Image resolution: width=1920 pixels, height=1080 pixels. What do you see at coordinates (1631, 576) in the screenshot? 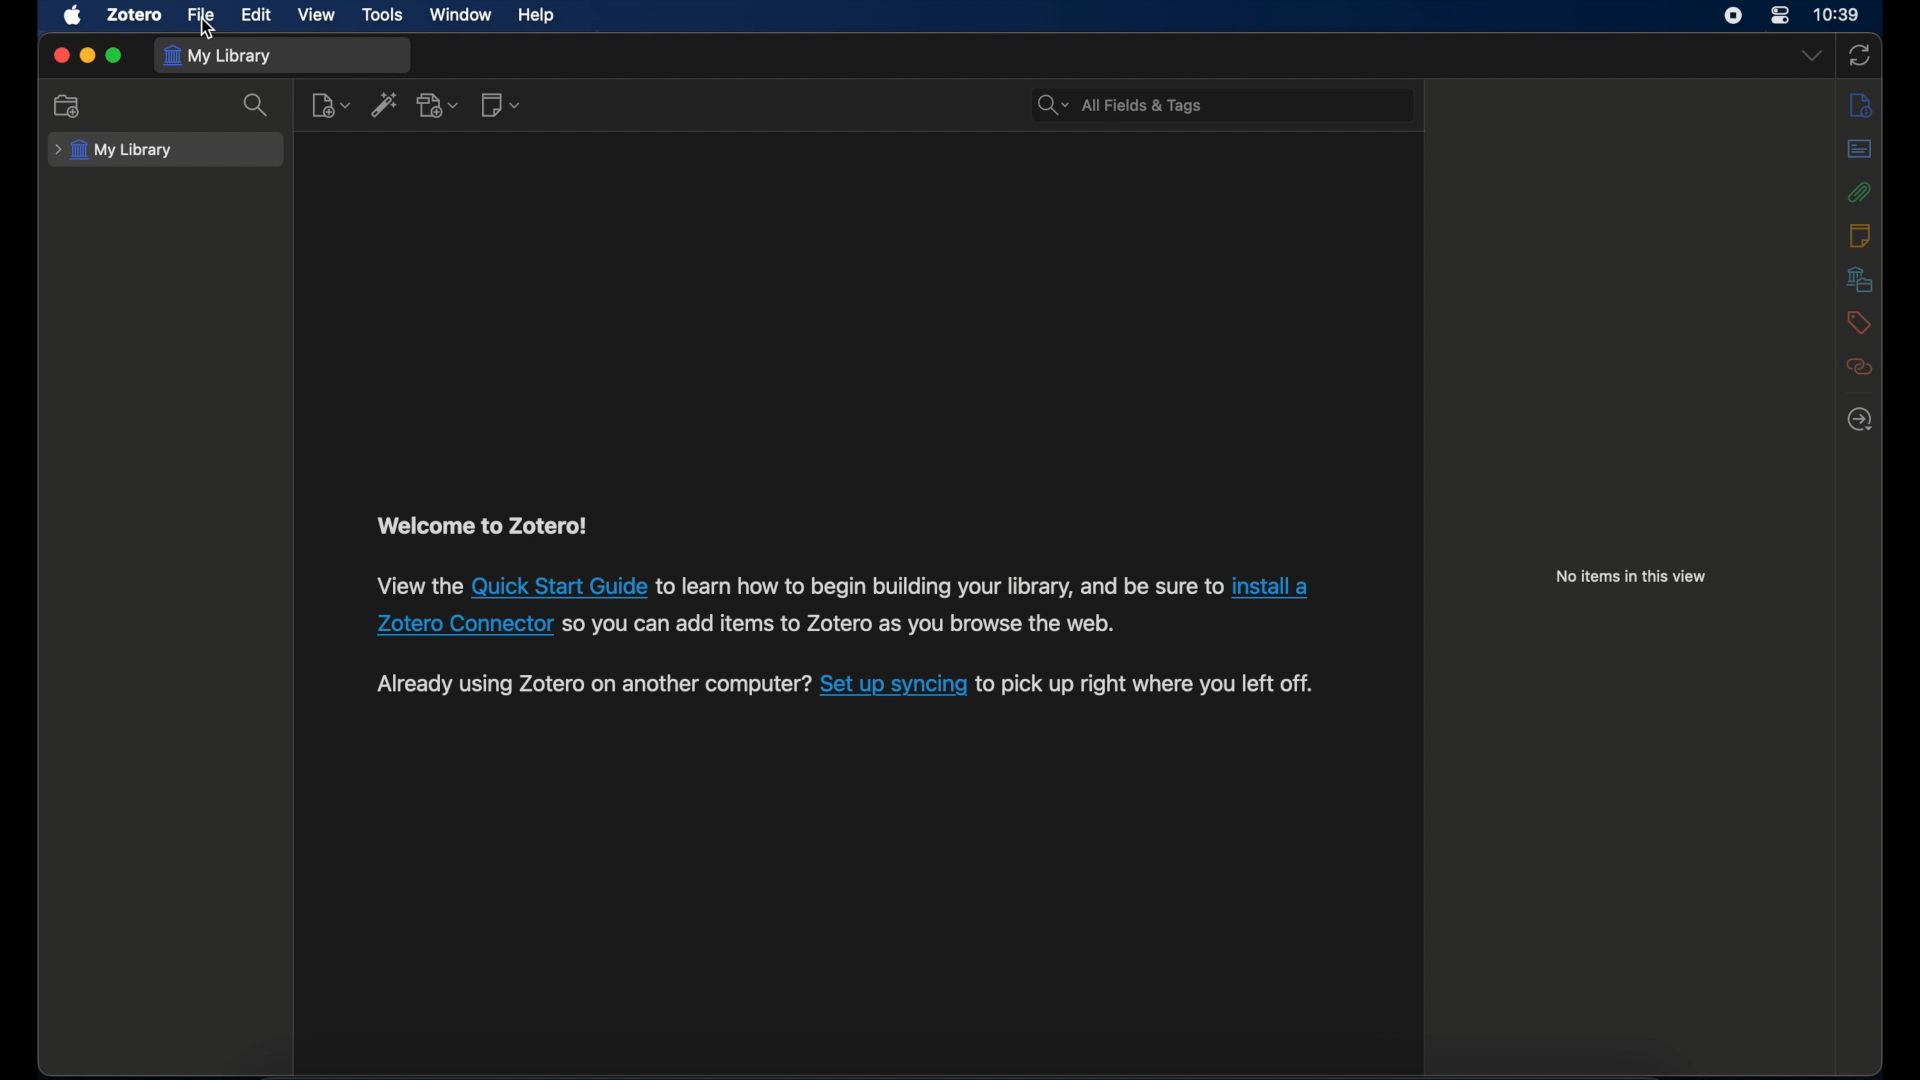
I see `no items in this view` at bounding box center [1631, 576].